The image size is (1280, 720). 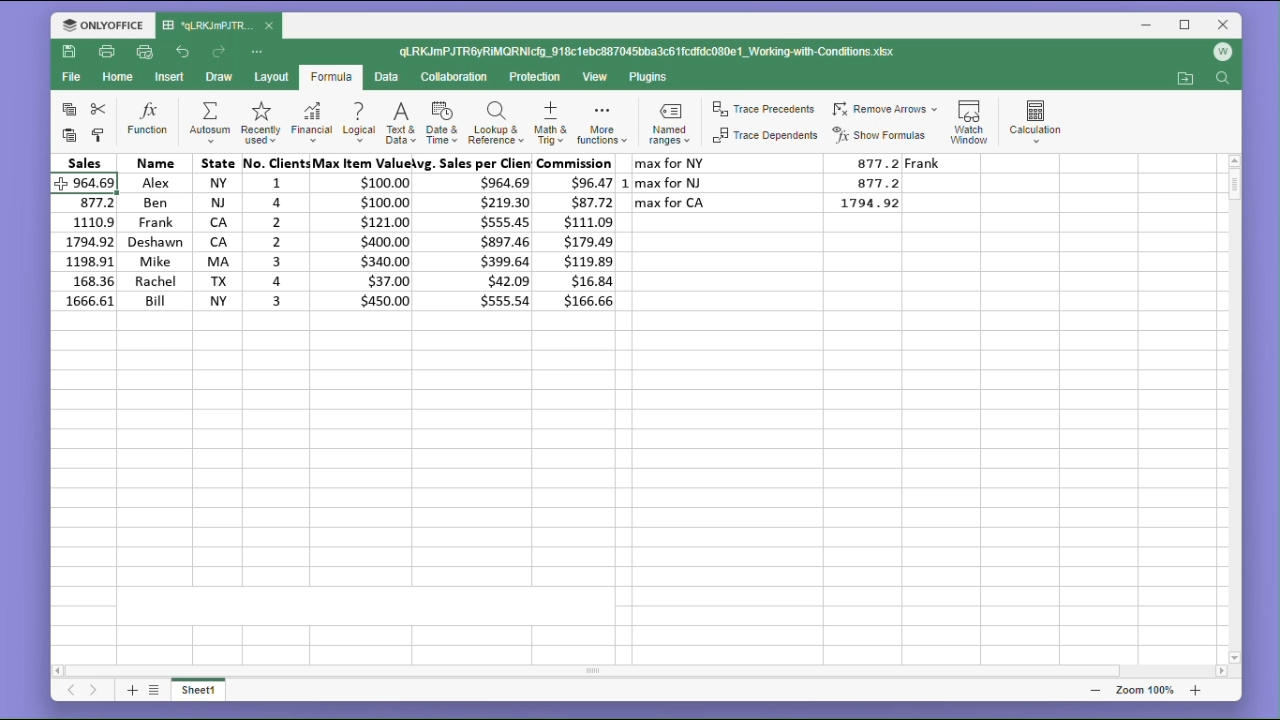 I want to click on data, so click(x=390, y=77).